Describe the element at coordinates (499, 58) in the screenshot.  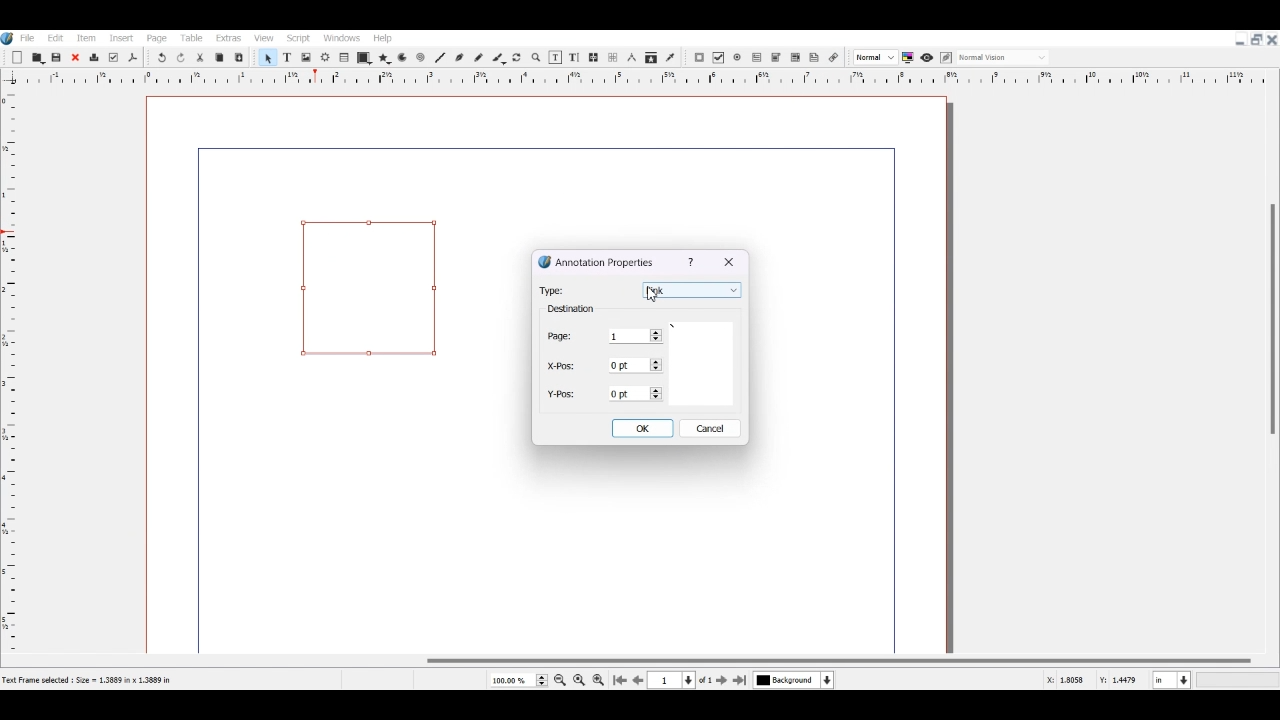
I see `Calligraphic line` at that location.